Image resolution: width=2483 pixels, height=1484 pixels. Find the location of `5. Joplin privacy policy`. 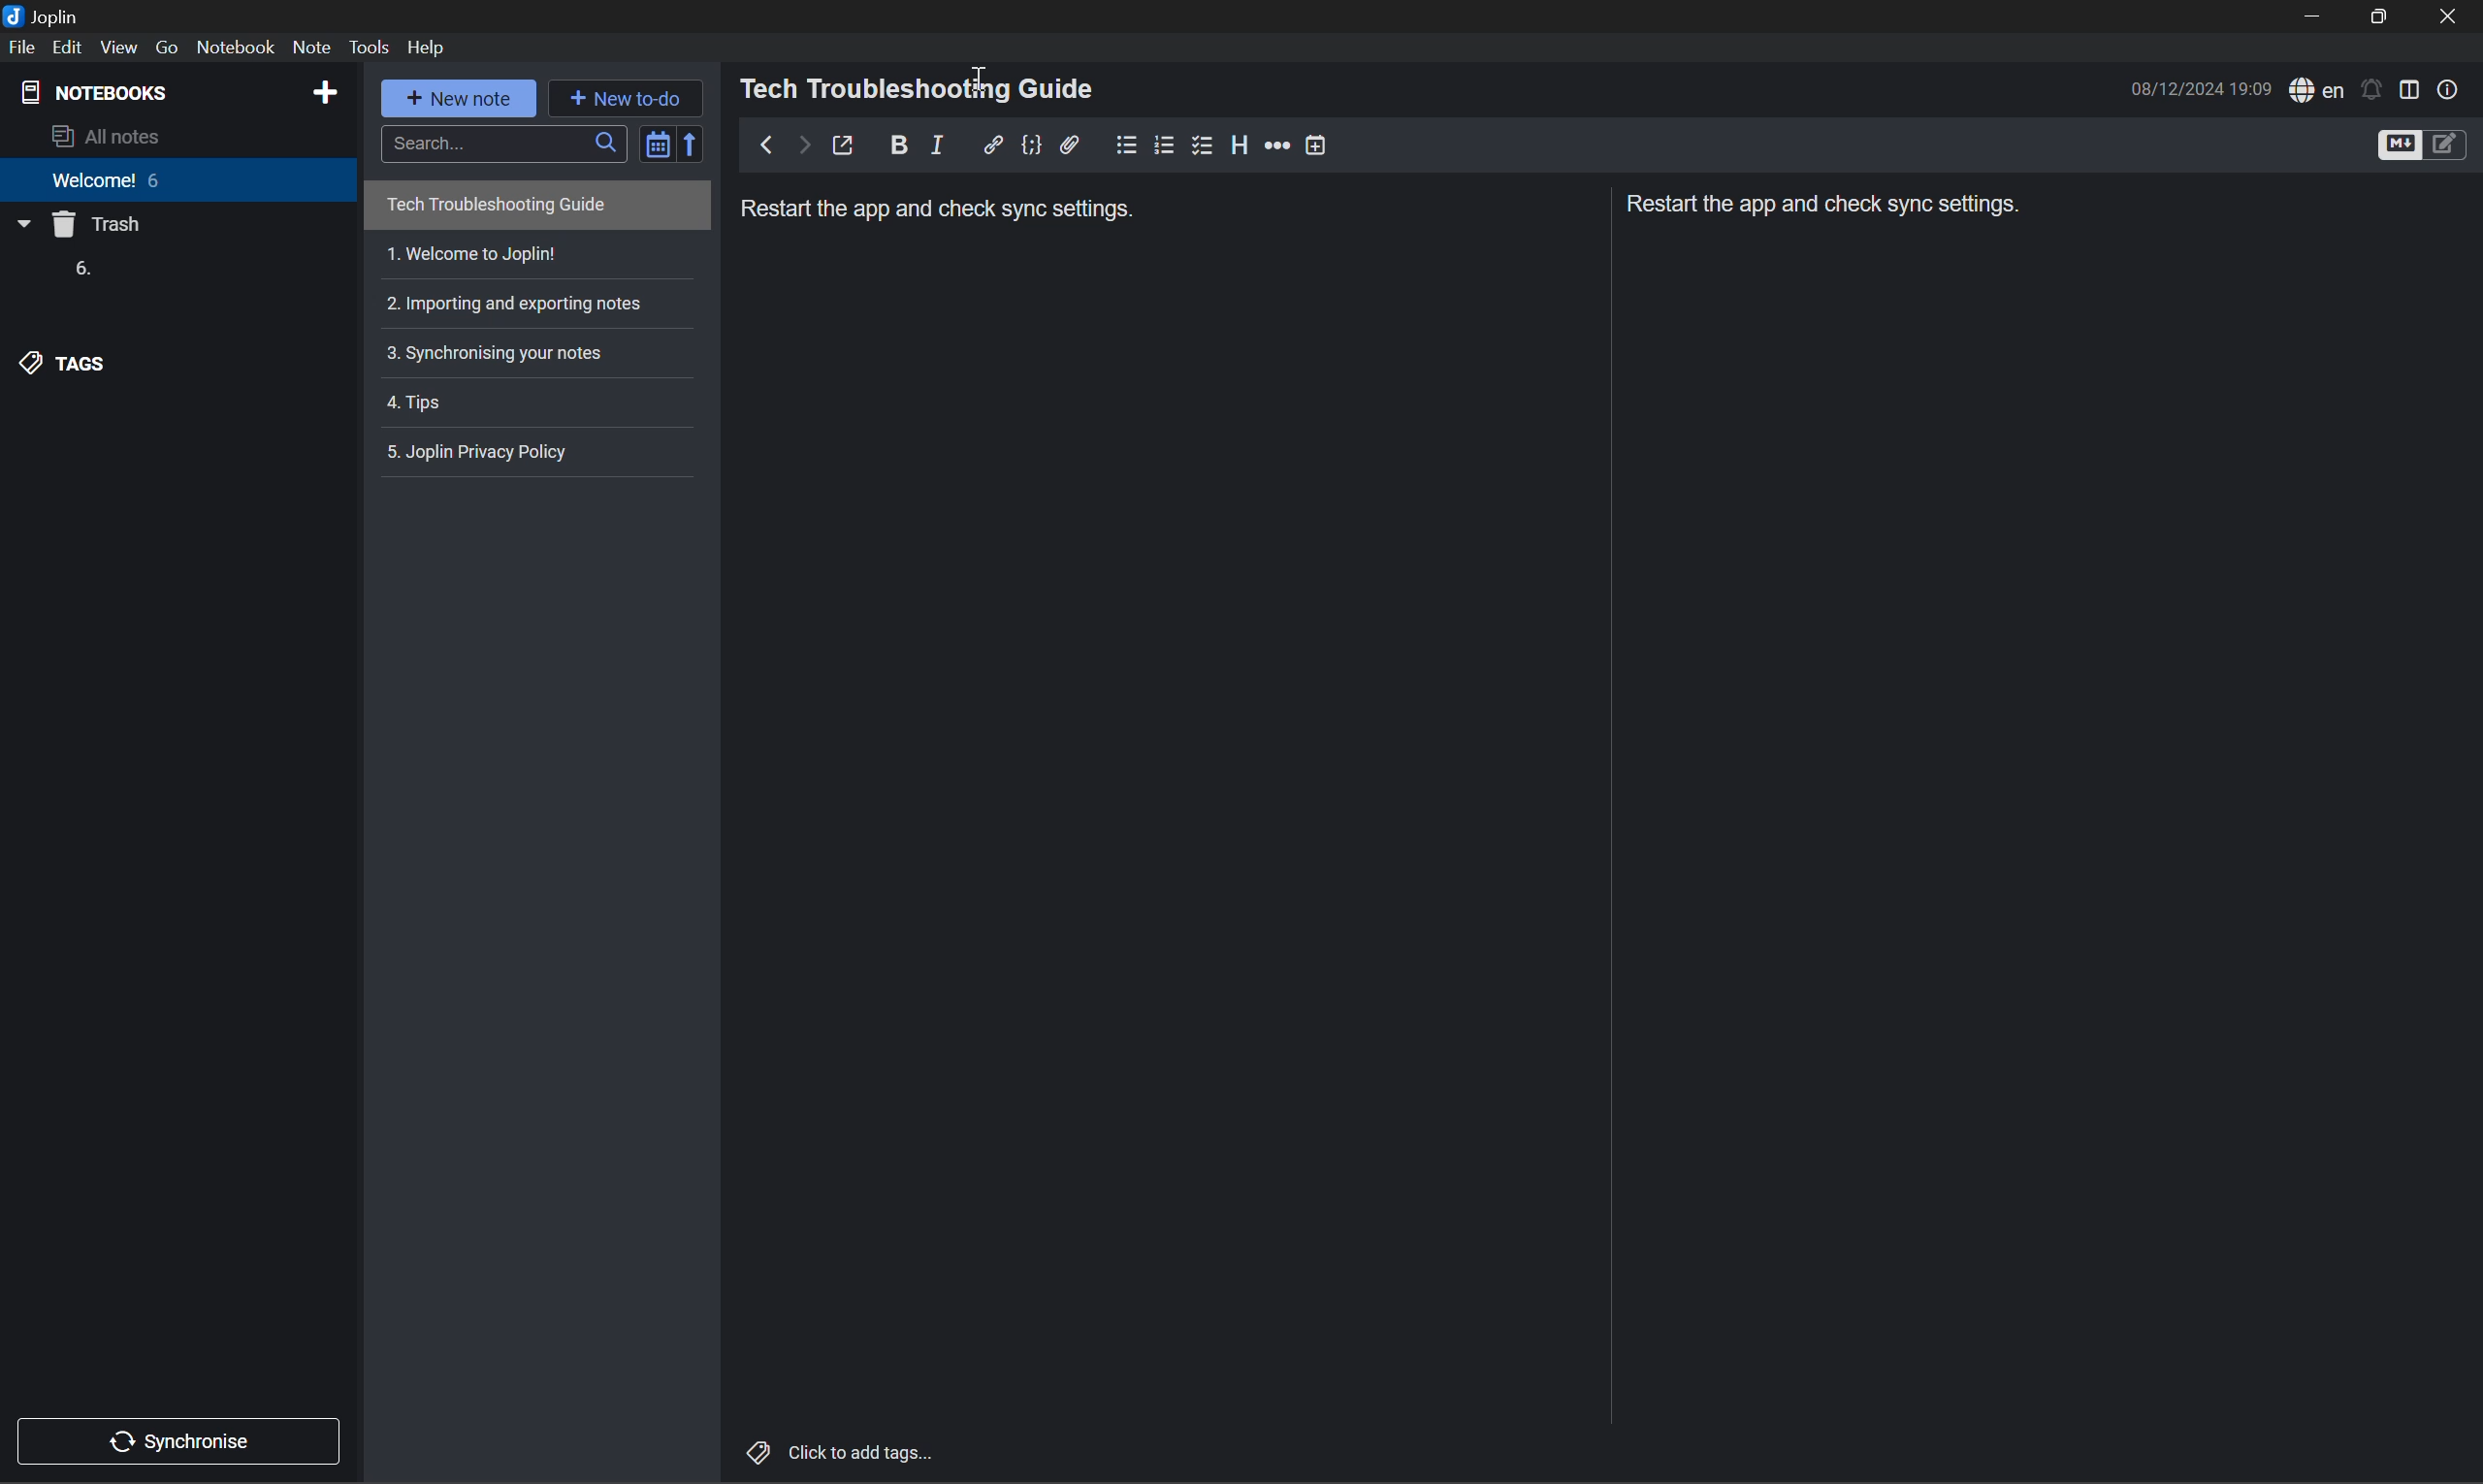

5. Joplin privacy policy is located at coordinates (484, 450).